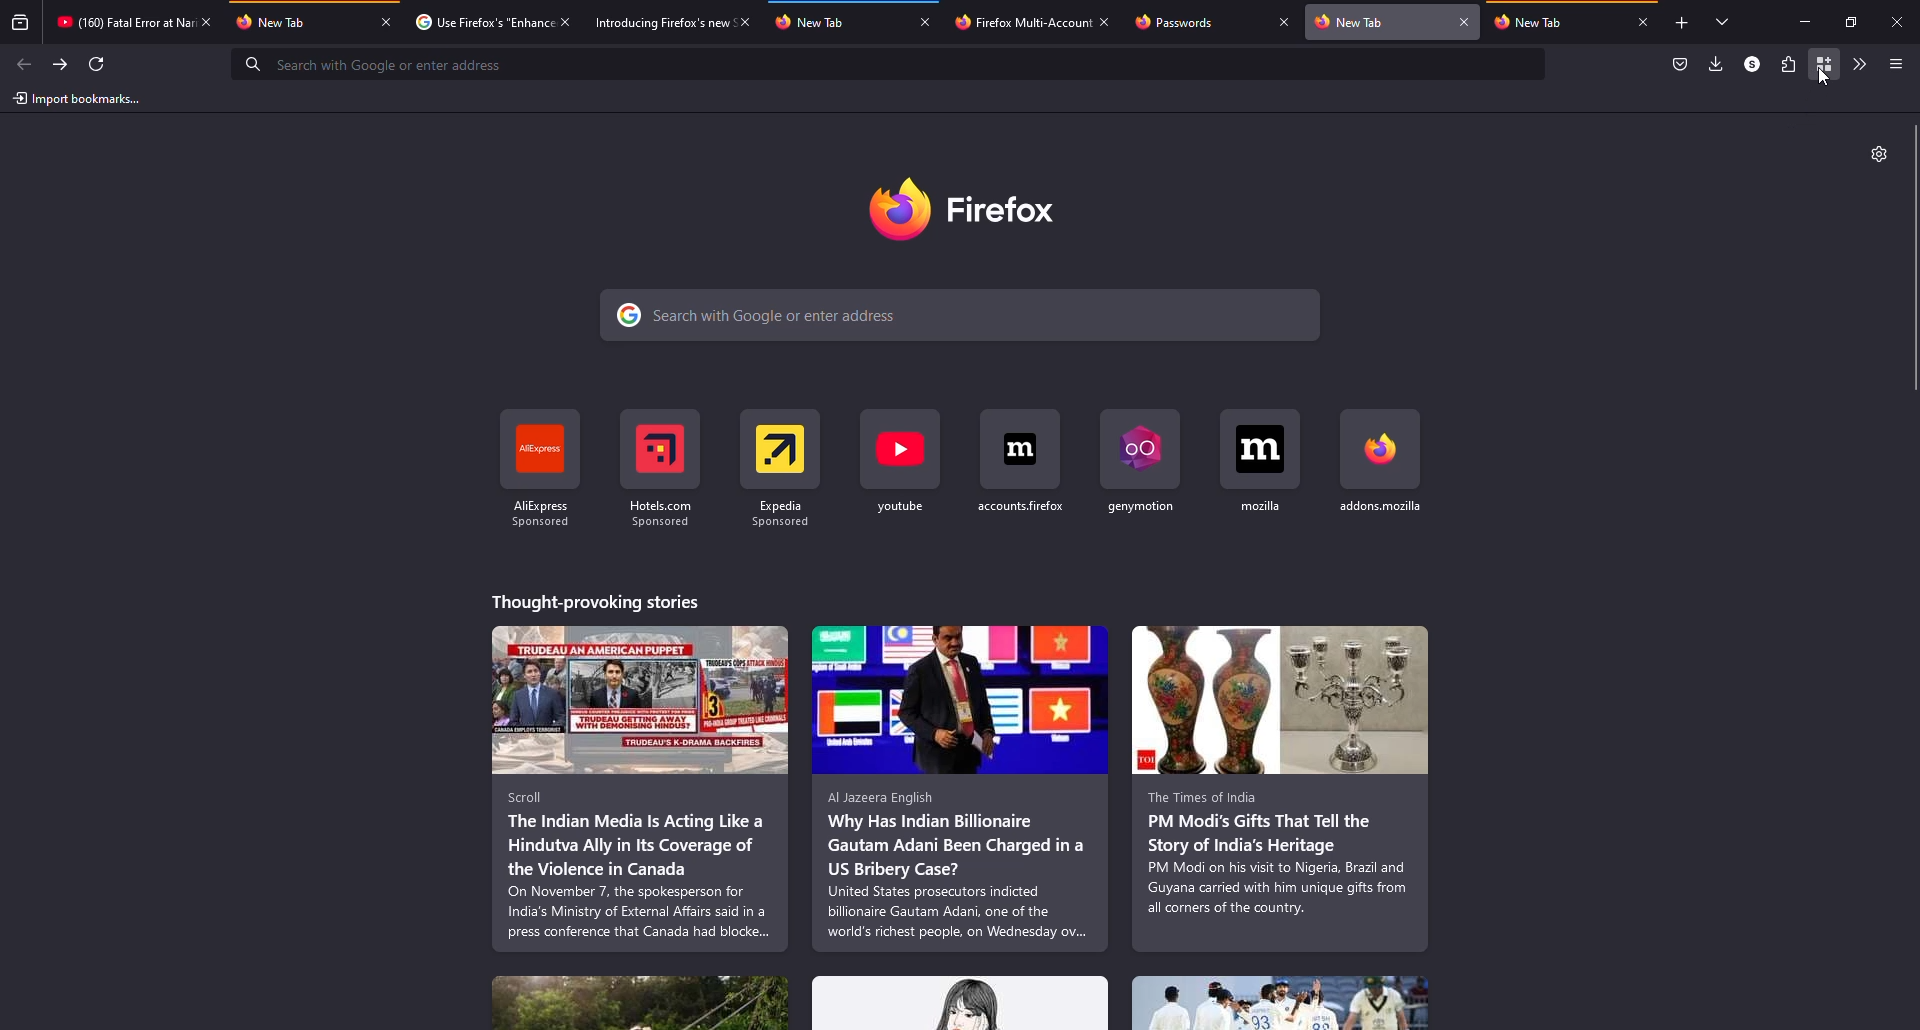  I want to click on scroll bar, so click(1912, 258).